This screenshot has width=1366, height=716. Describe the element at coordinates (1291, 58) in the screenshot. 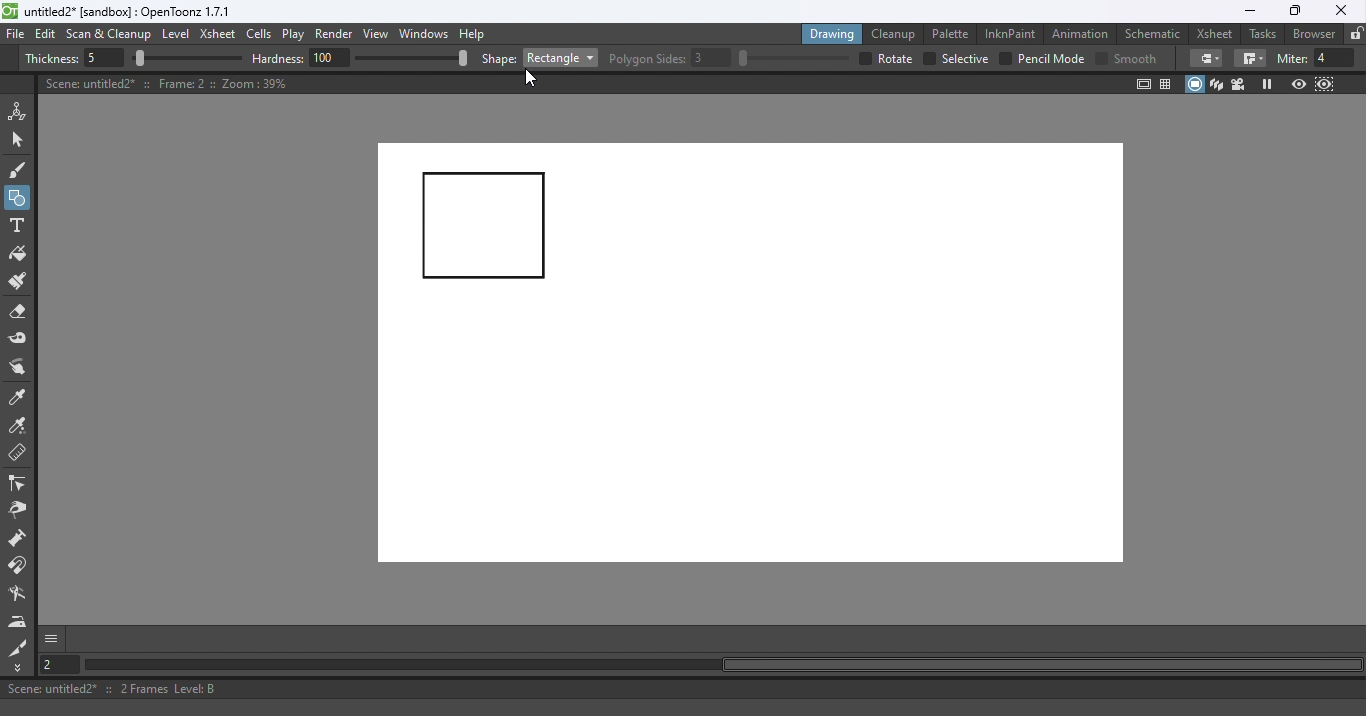

I see `miter` at that location.